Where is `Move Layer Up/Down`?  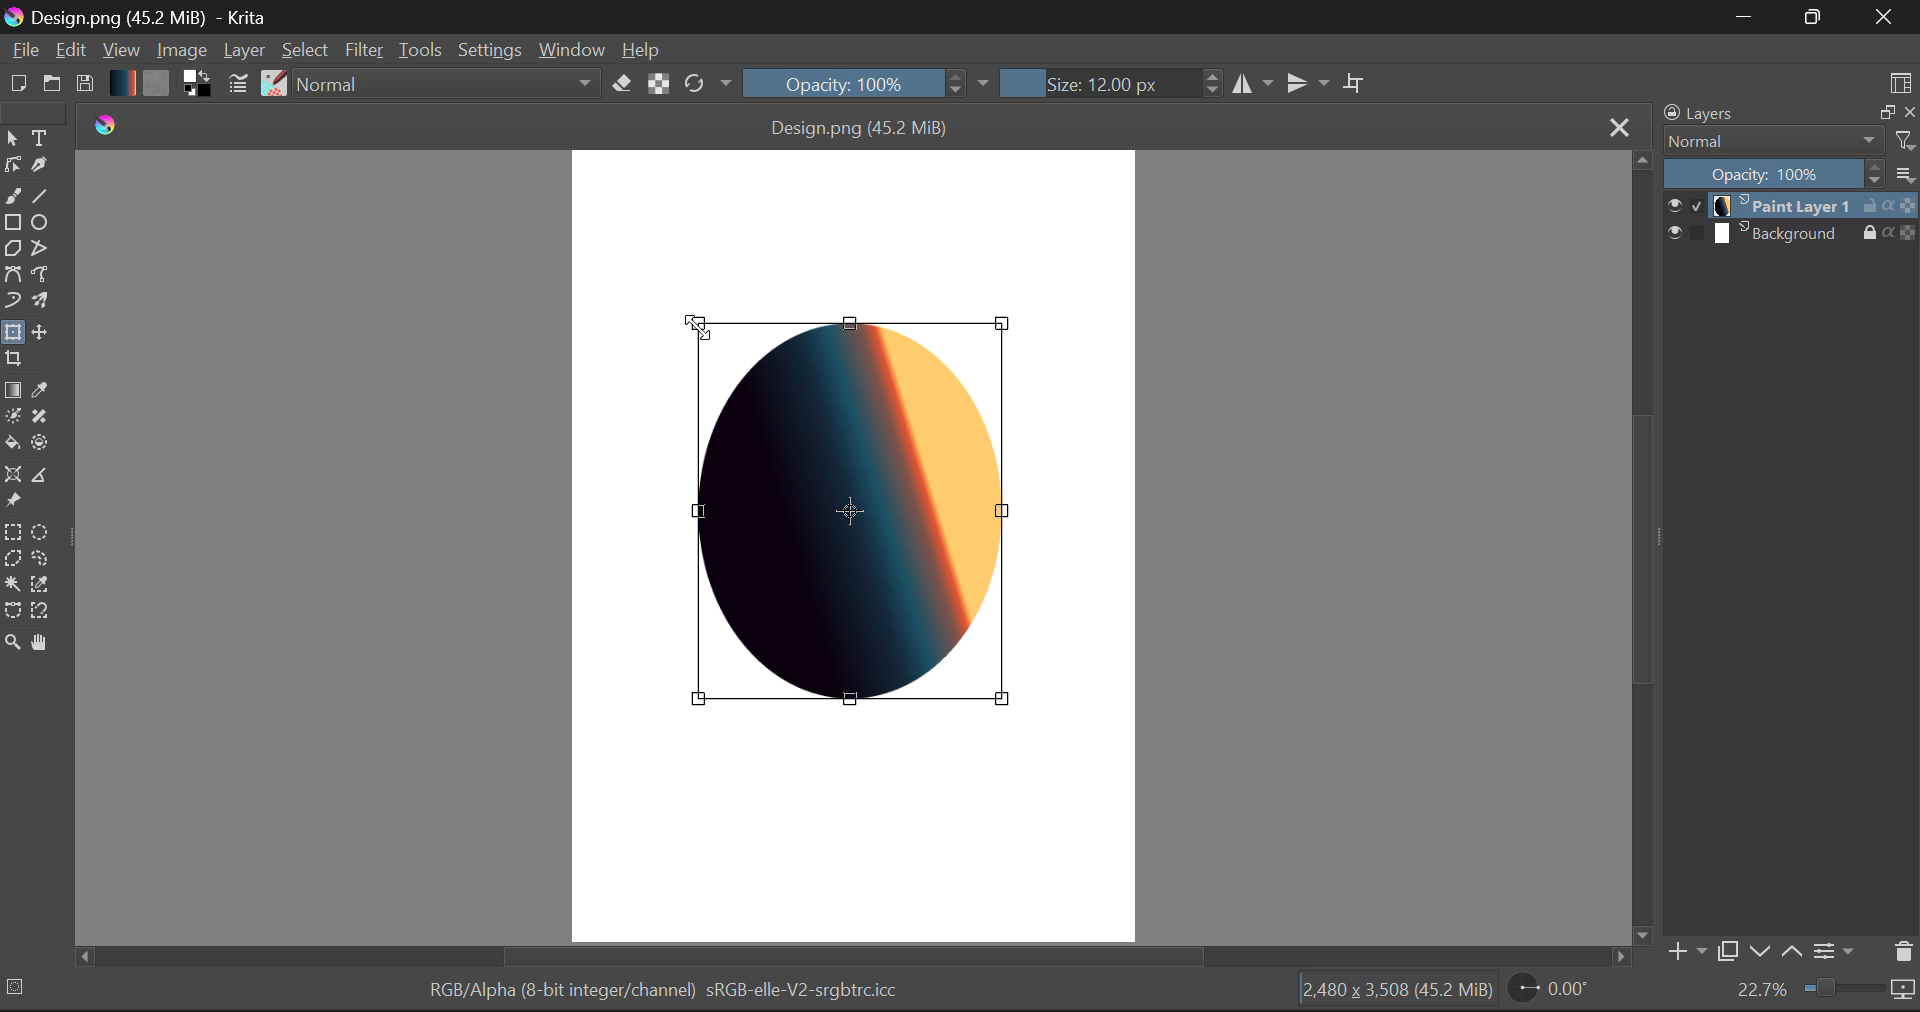 Move Layer Up/Down is located at coordinates (1776, 951).